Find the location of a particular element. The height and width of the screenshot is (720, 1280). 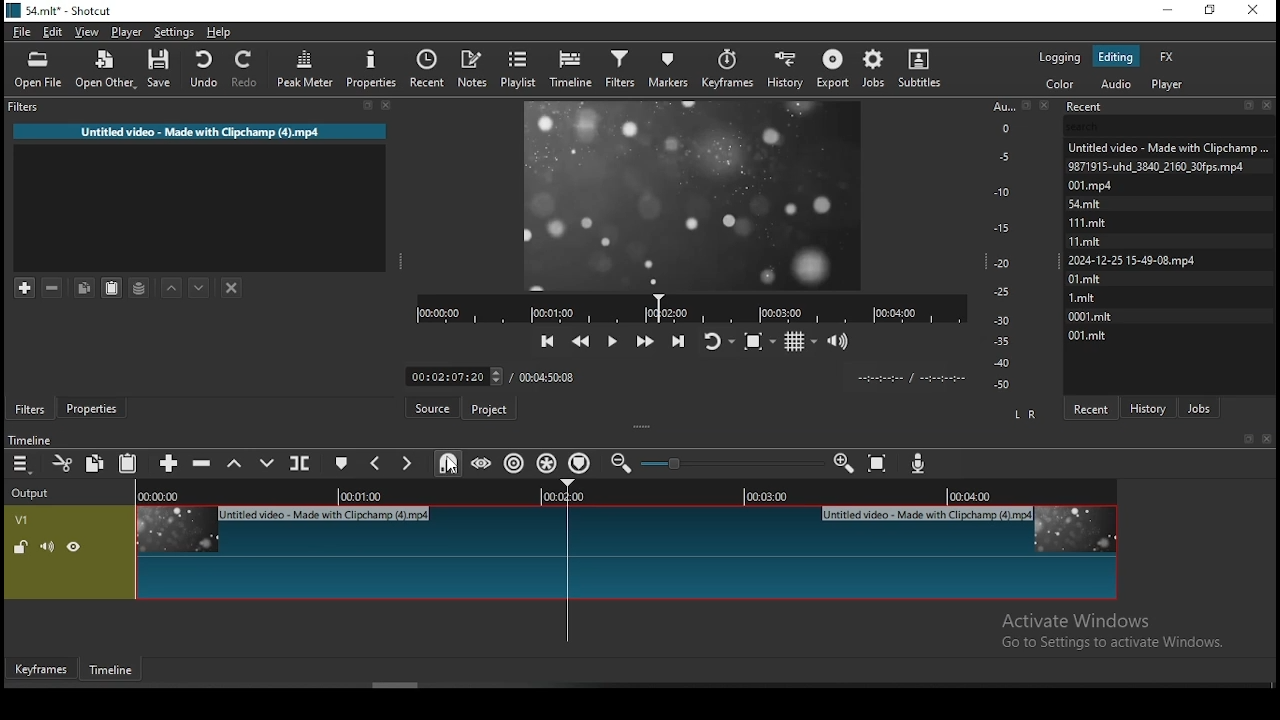

minimize is located at coordinates (1166, 11).